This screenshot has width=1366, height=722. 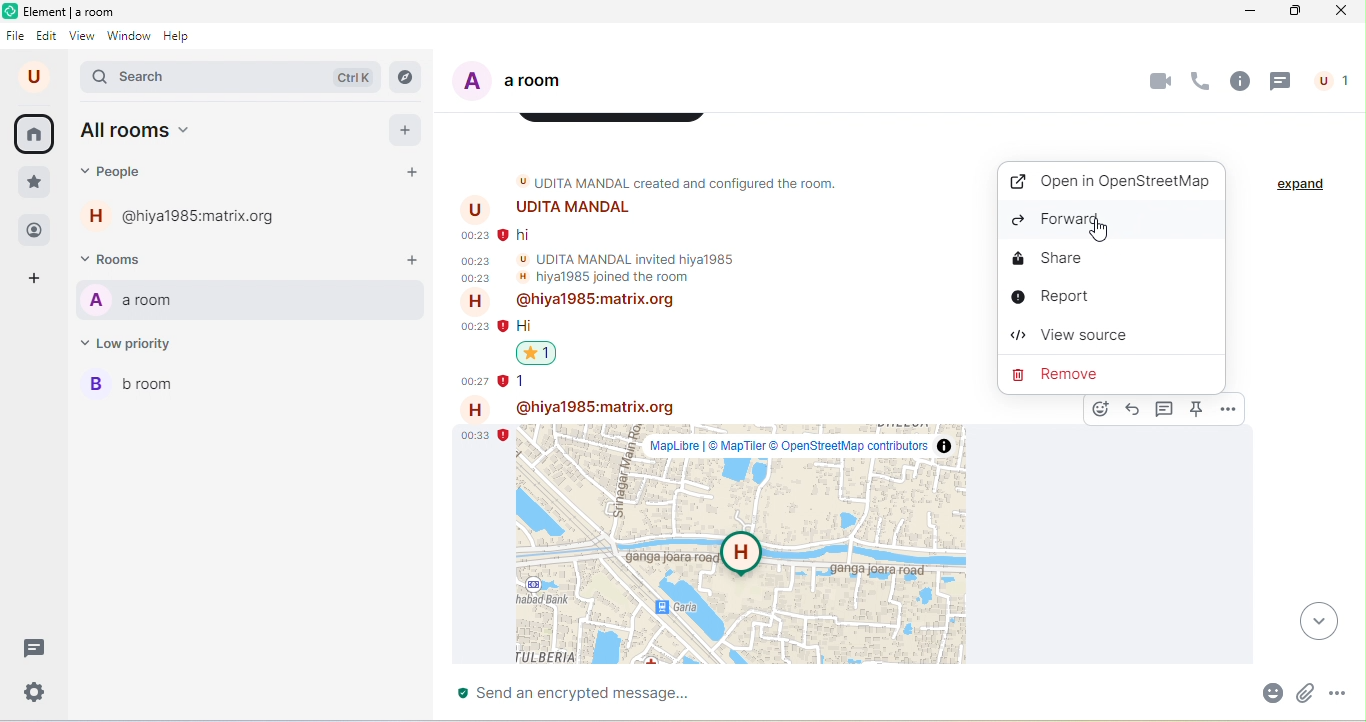 I want to click on send an encrypted message, so click(x=844, y=693).